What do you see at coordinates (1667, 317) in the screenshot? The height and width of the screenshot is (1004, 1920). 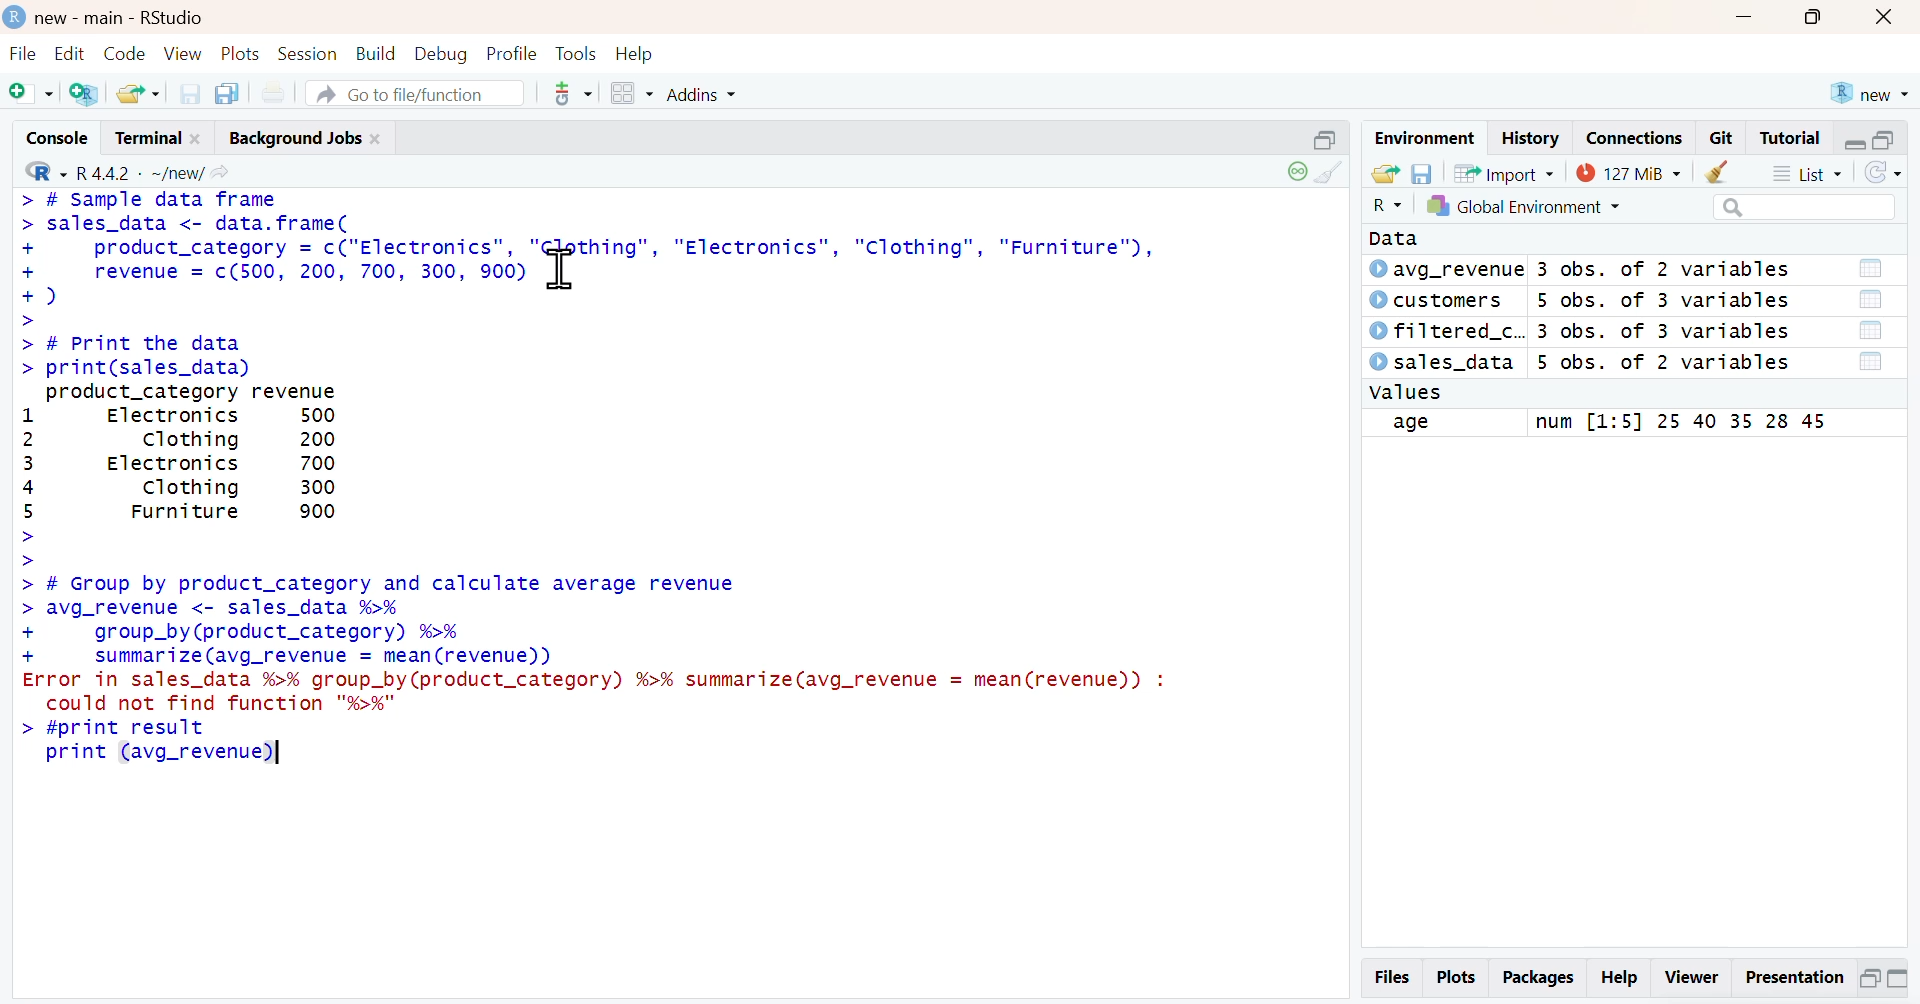 I see `Dataset meta info` at bounding box center [1667, 317].